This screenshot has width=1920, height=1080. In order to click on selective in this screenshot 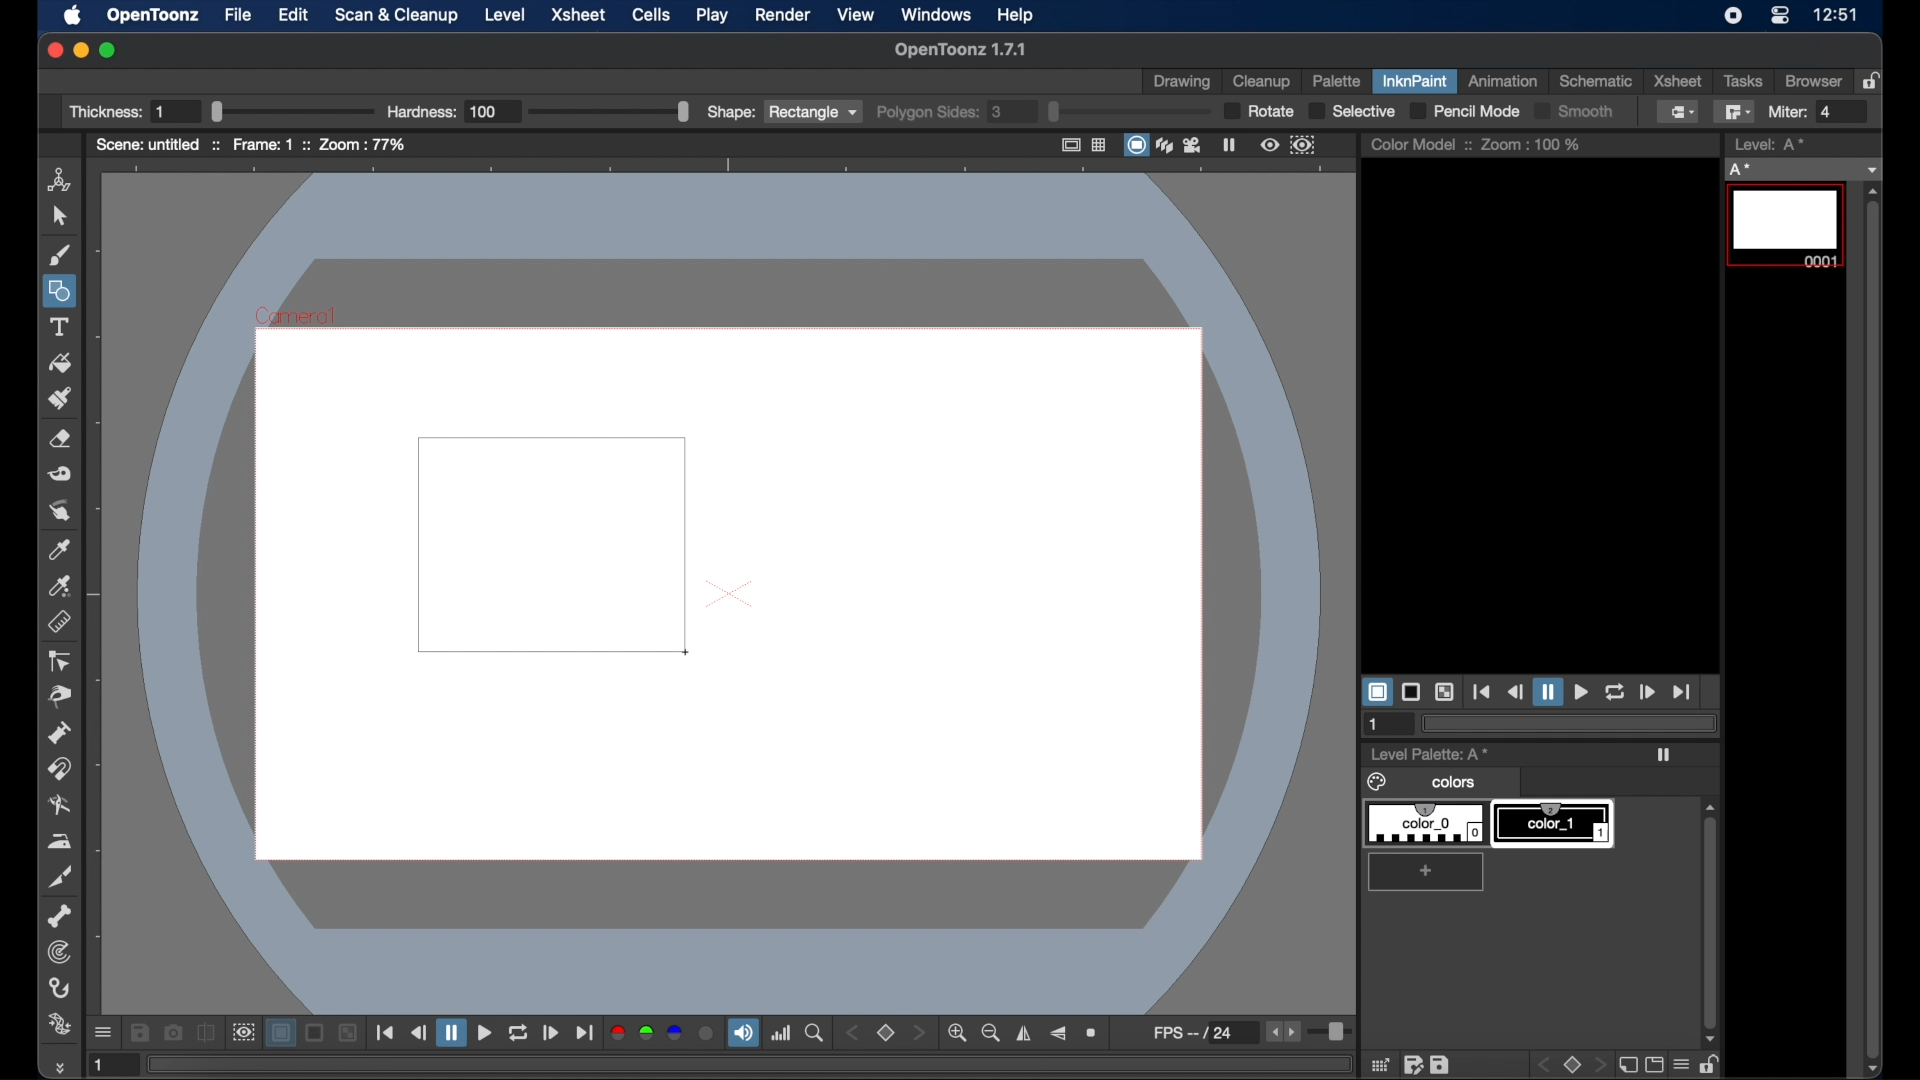, I will do `click(1354, 113)`.